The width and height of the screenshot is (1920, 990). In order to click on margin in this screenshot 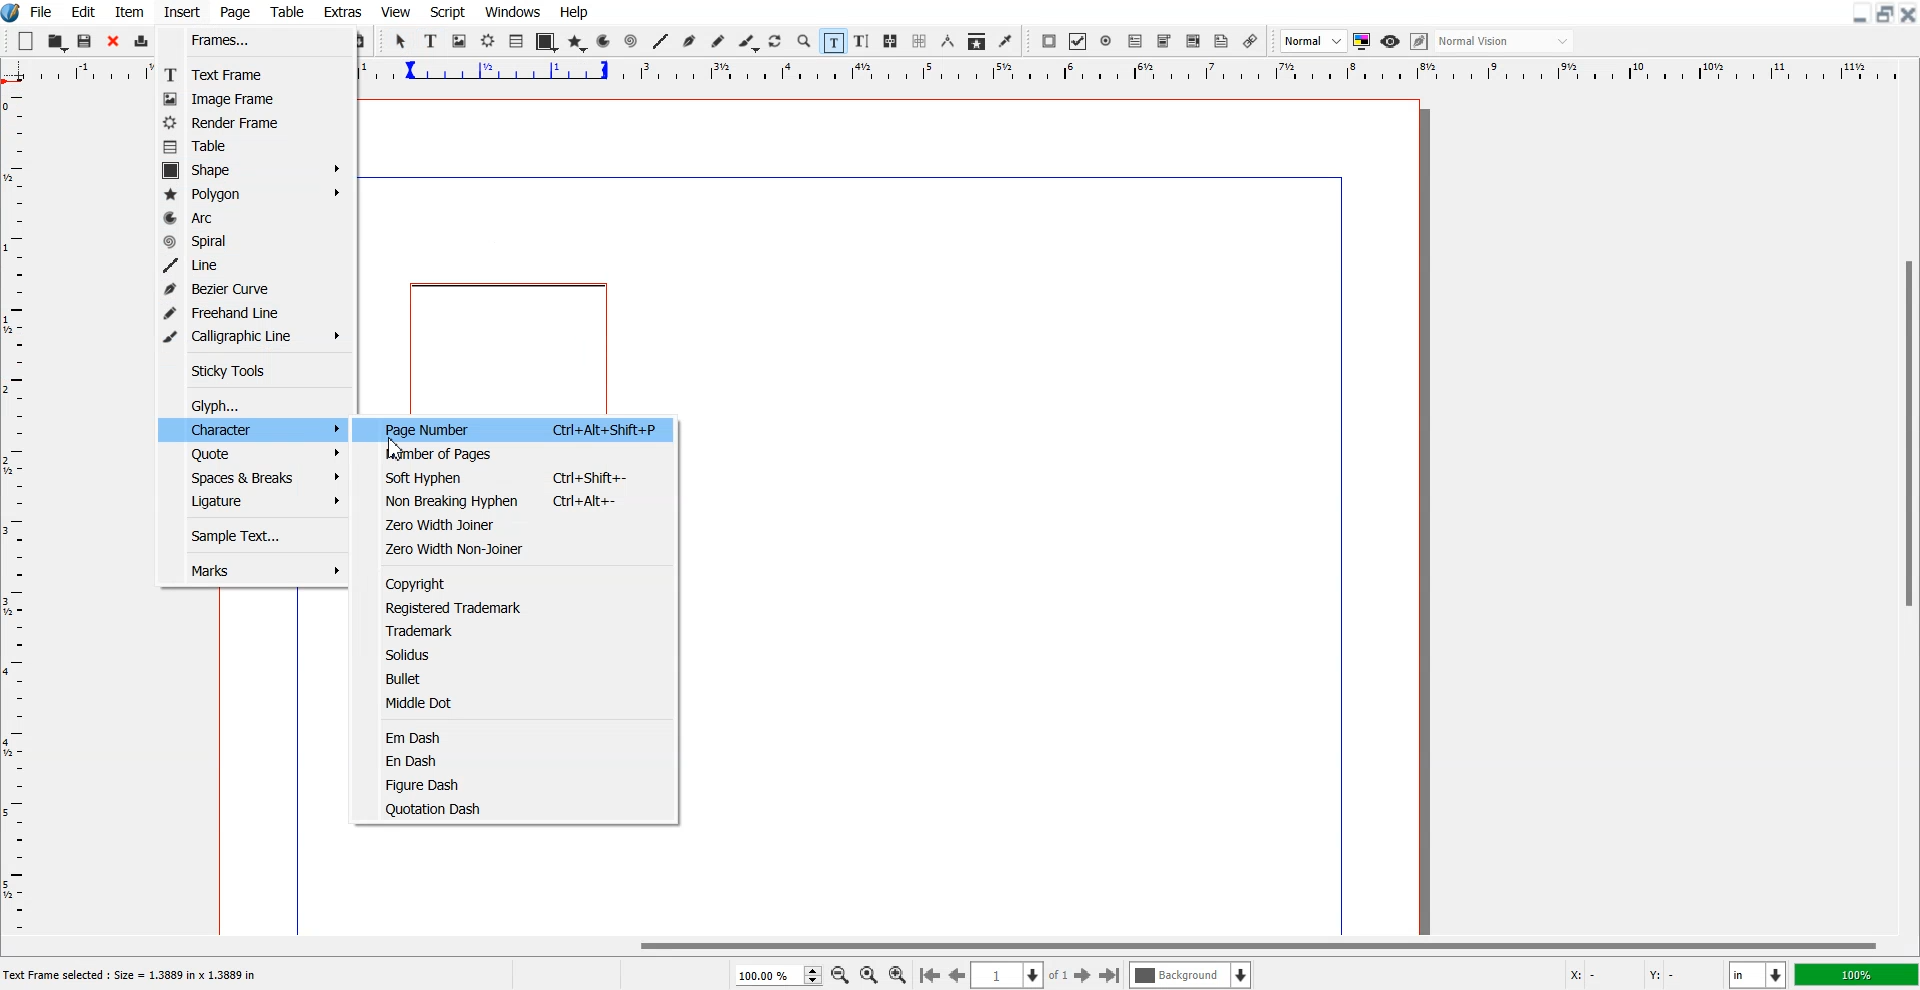, I will do `click(845, 173)`.